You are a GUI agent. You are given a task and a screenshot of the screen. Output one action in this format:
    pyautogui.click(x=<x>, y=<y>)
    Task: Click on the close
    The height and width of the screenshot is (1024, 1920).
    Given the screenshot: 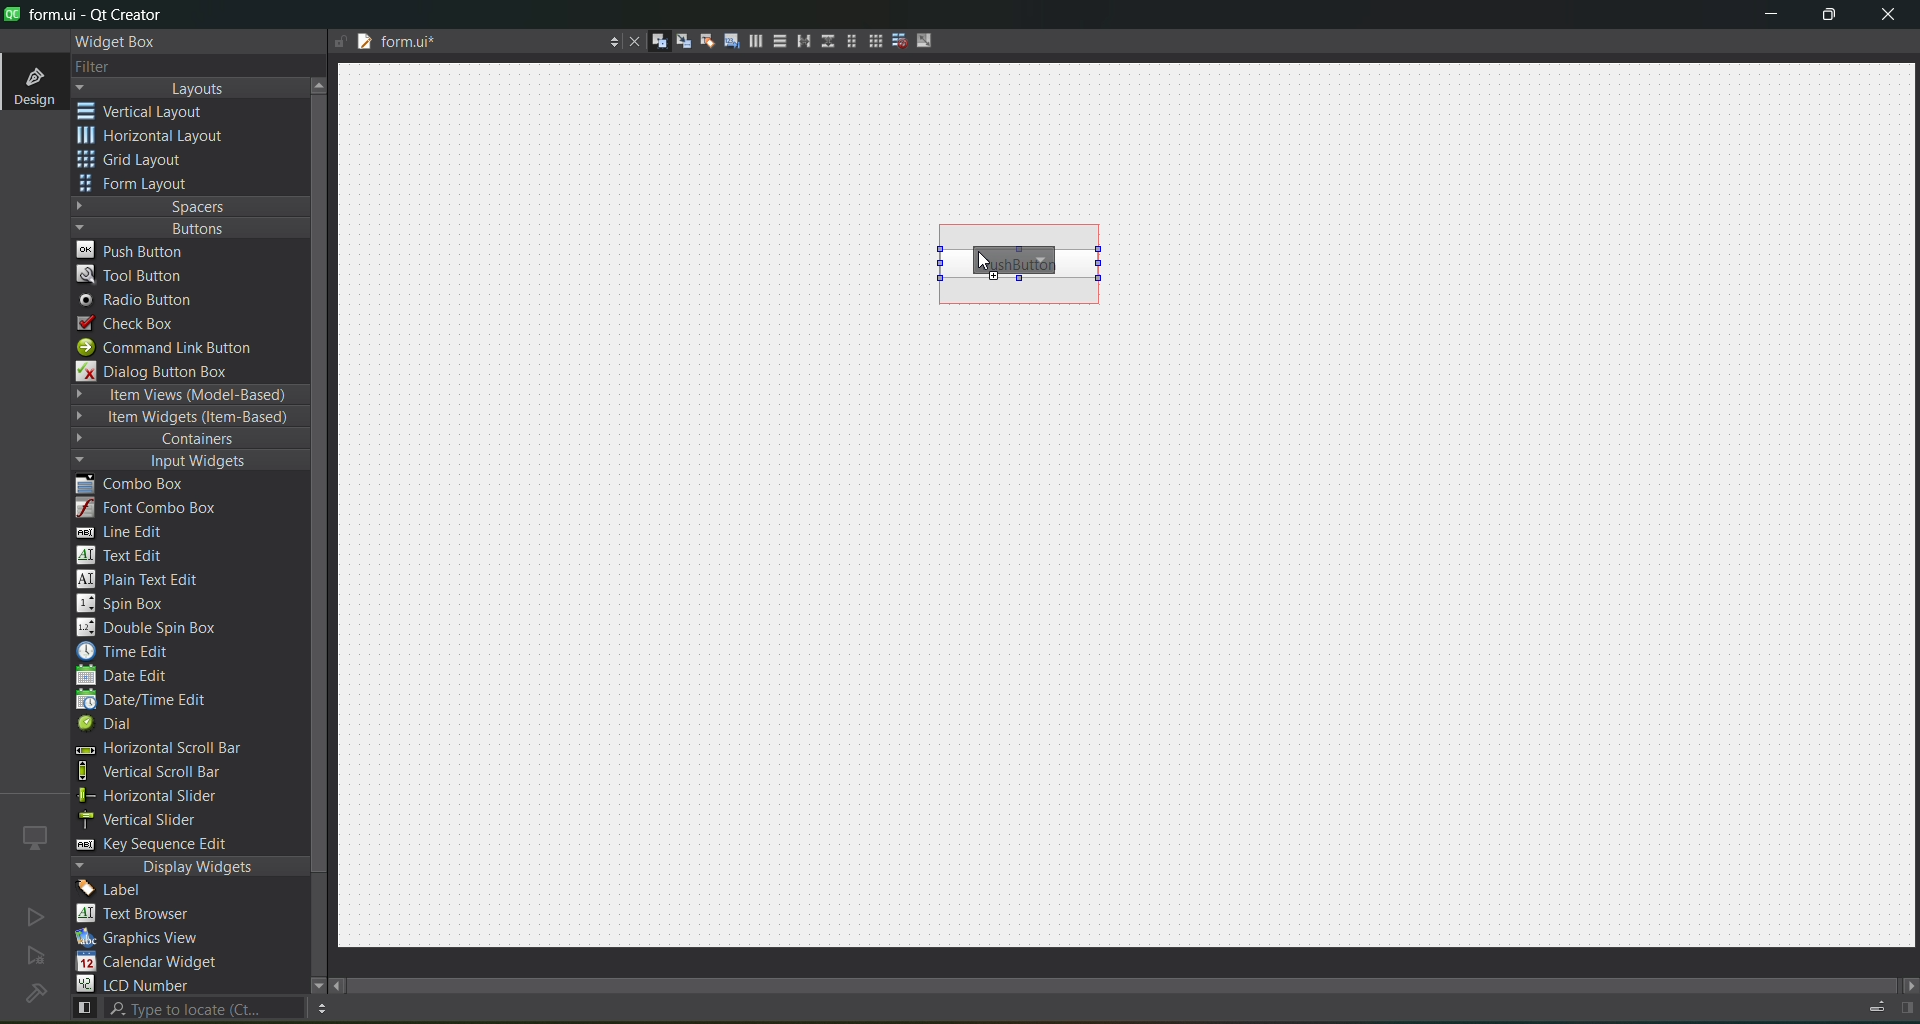 What is the action you would take?
    pyautogui.click(x=1888, y=17)
    